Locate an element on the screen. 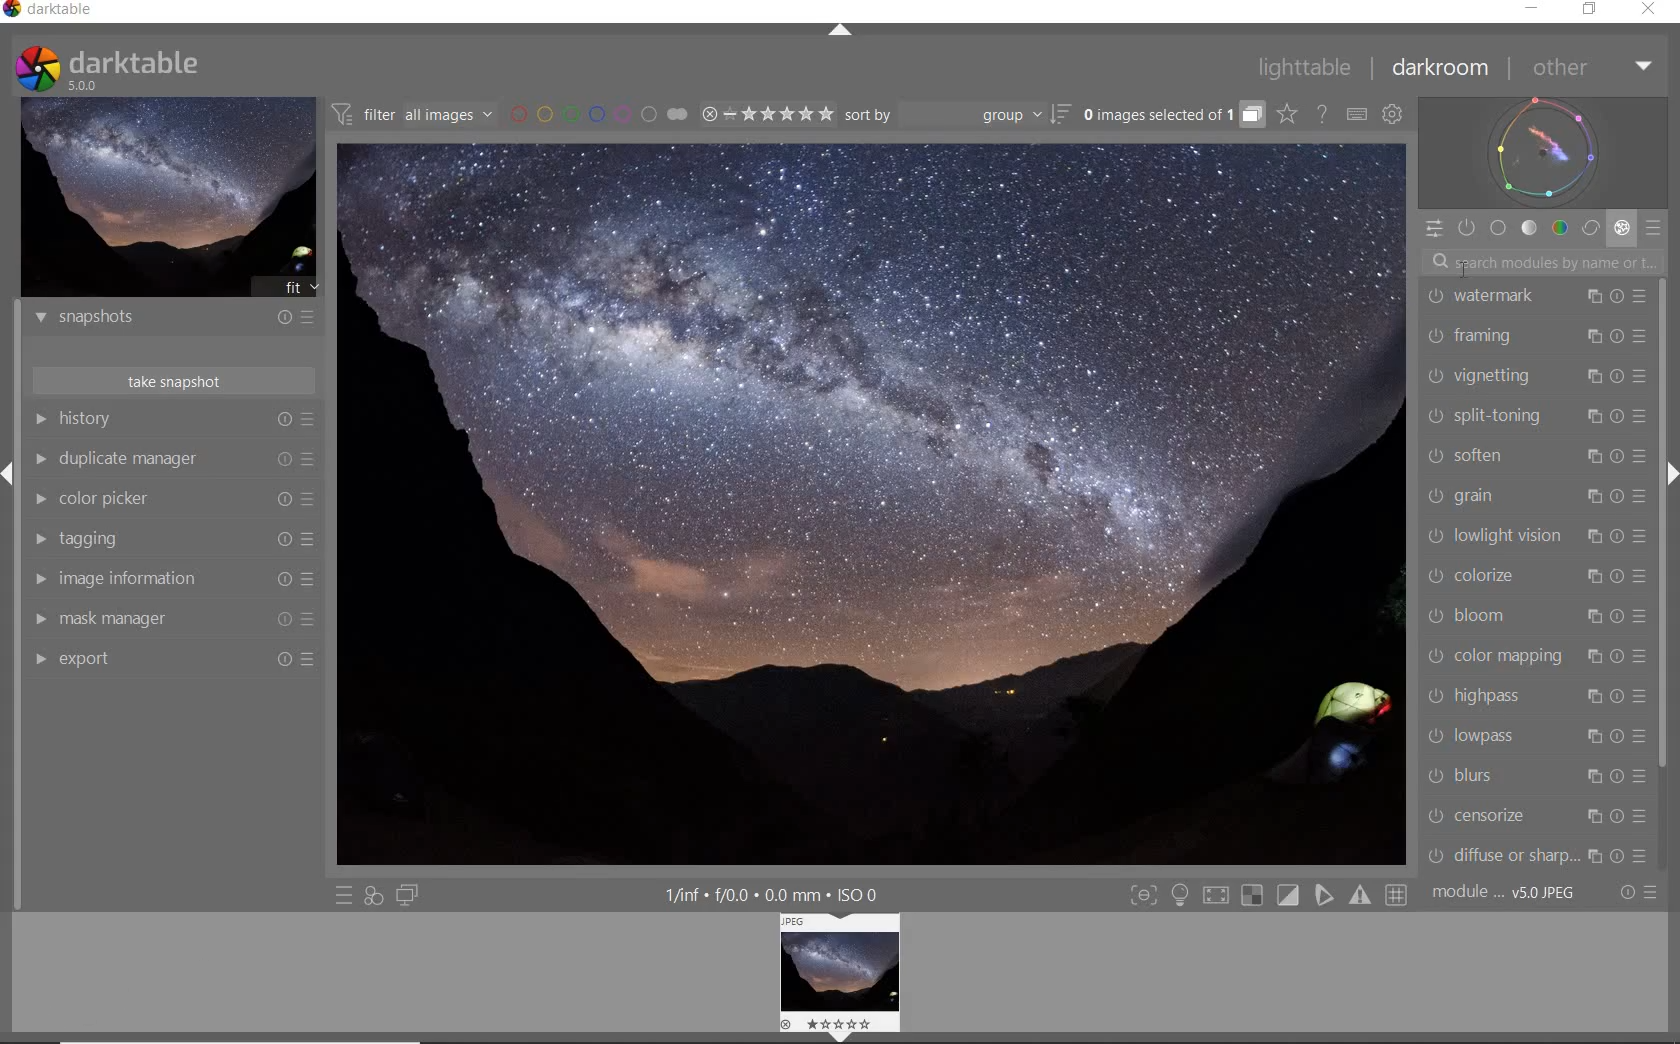  SHOW ONLY ACTIVE MODULES is located at coordinates (1467, 227).